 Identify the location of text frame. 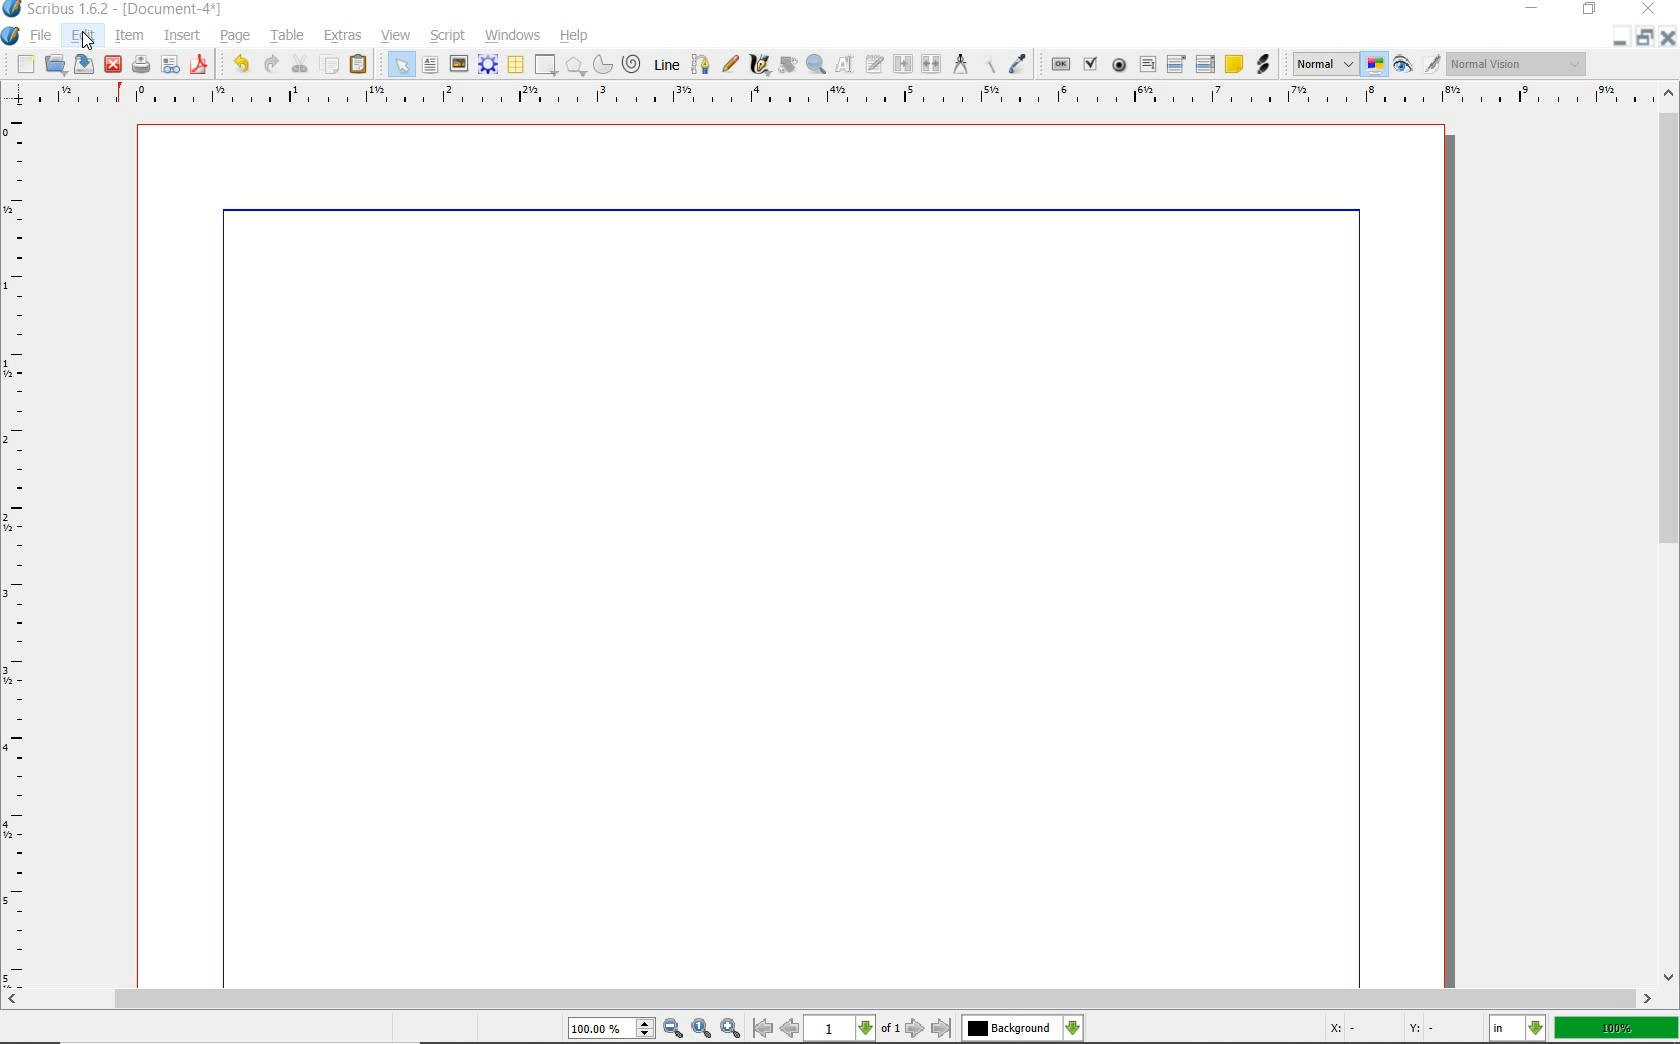
(432, 65).